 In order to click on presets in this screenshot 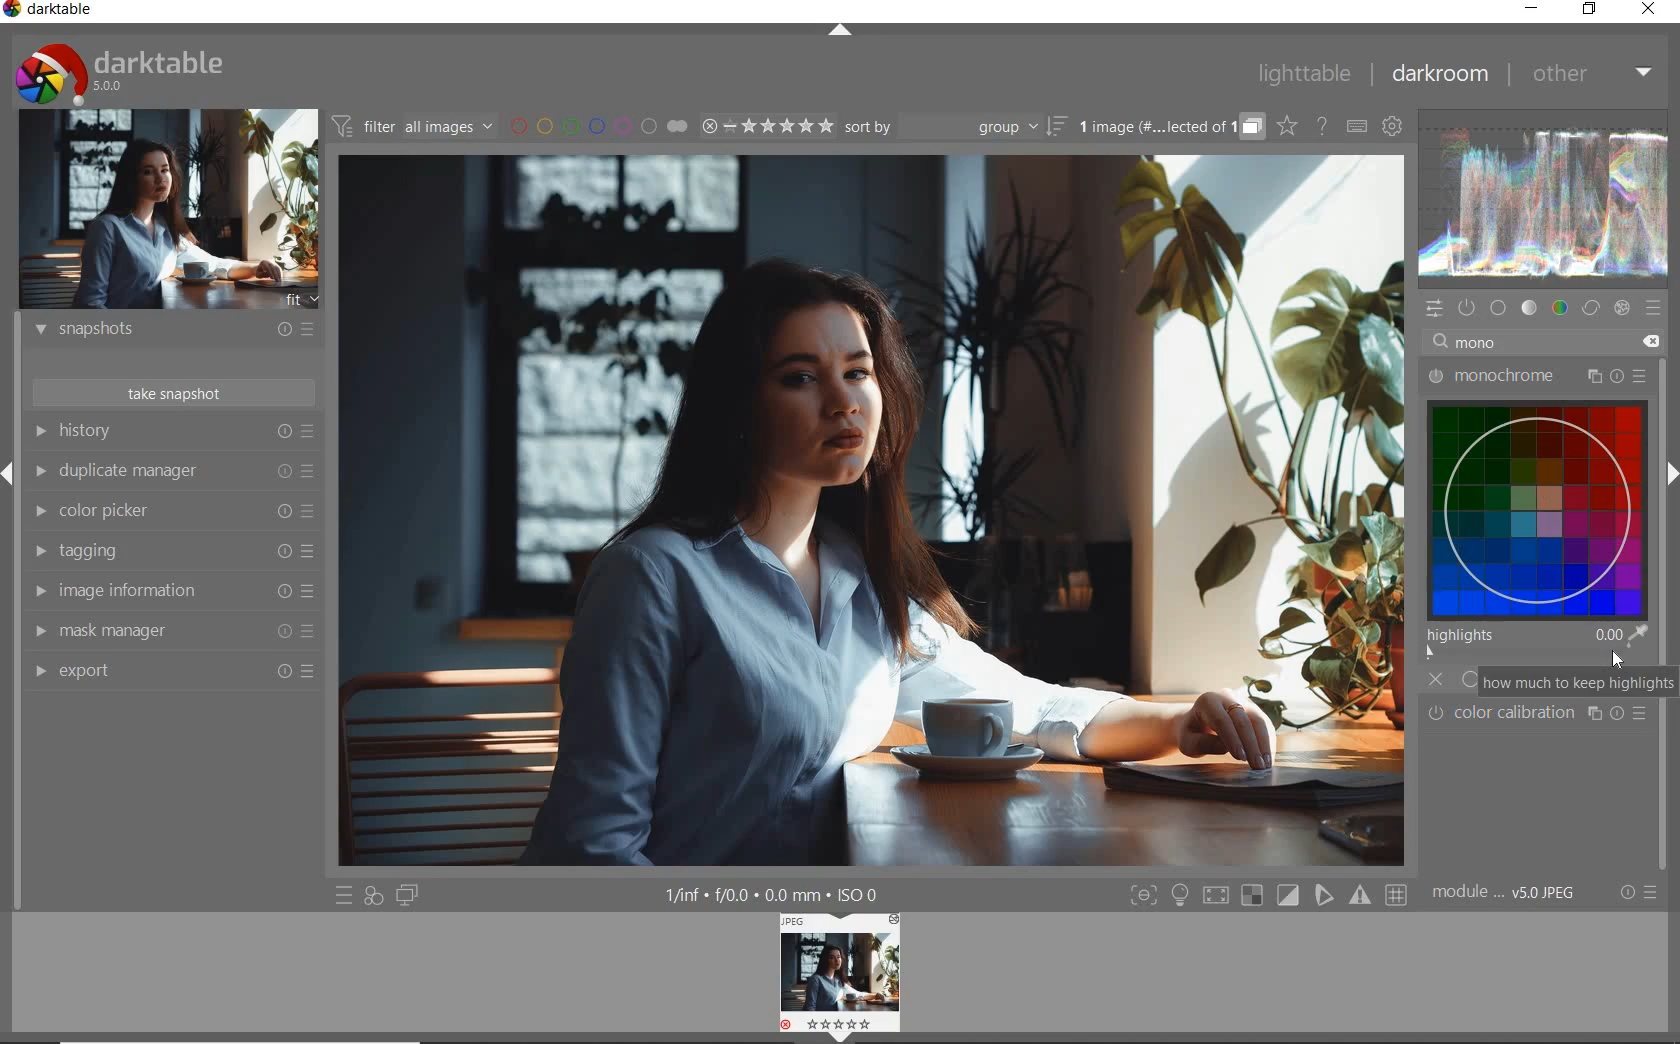, I will do `click(1655, 308)`.